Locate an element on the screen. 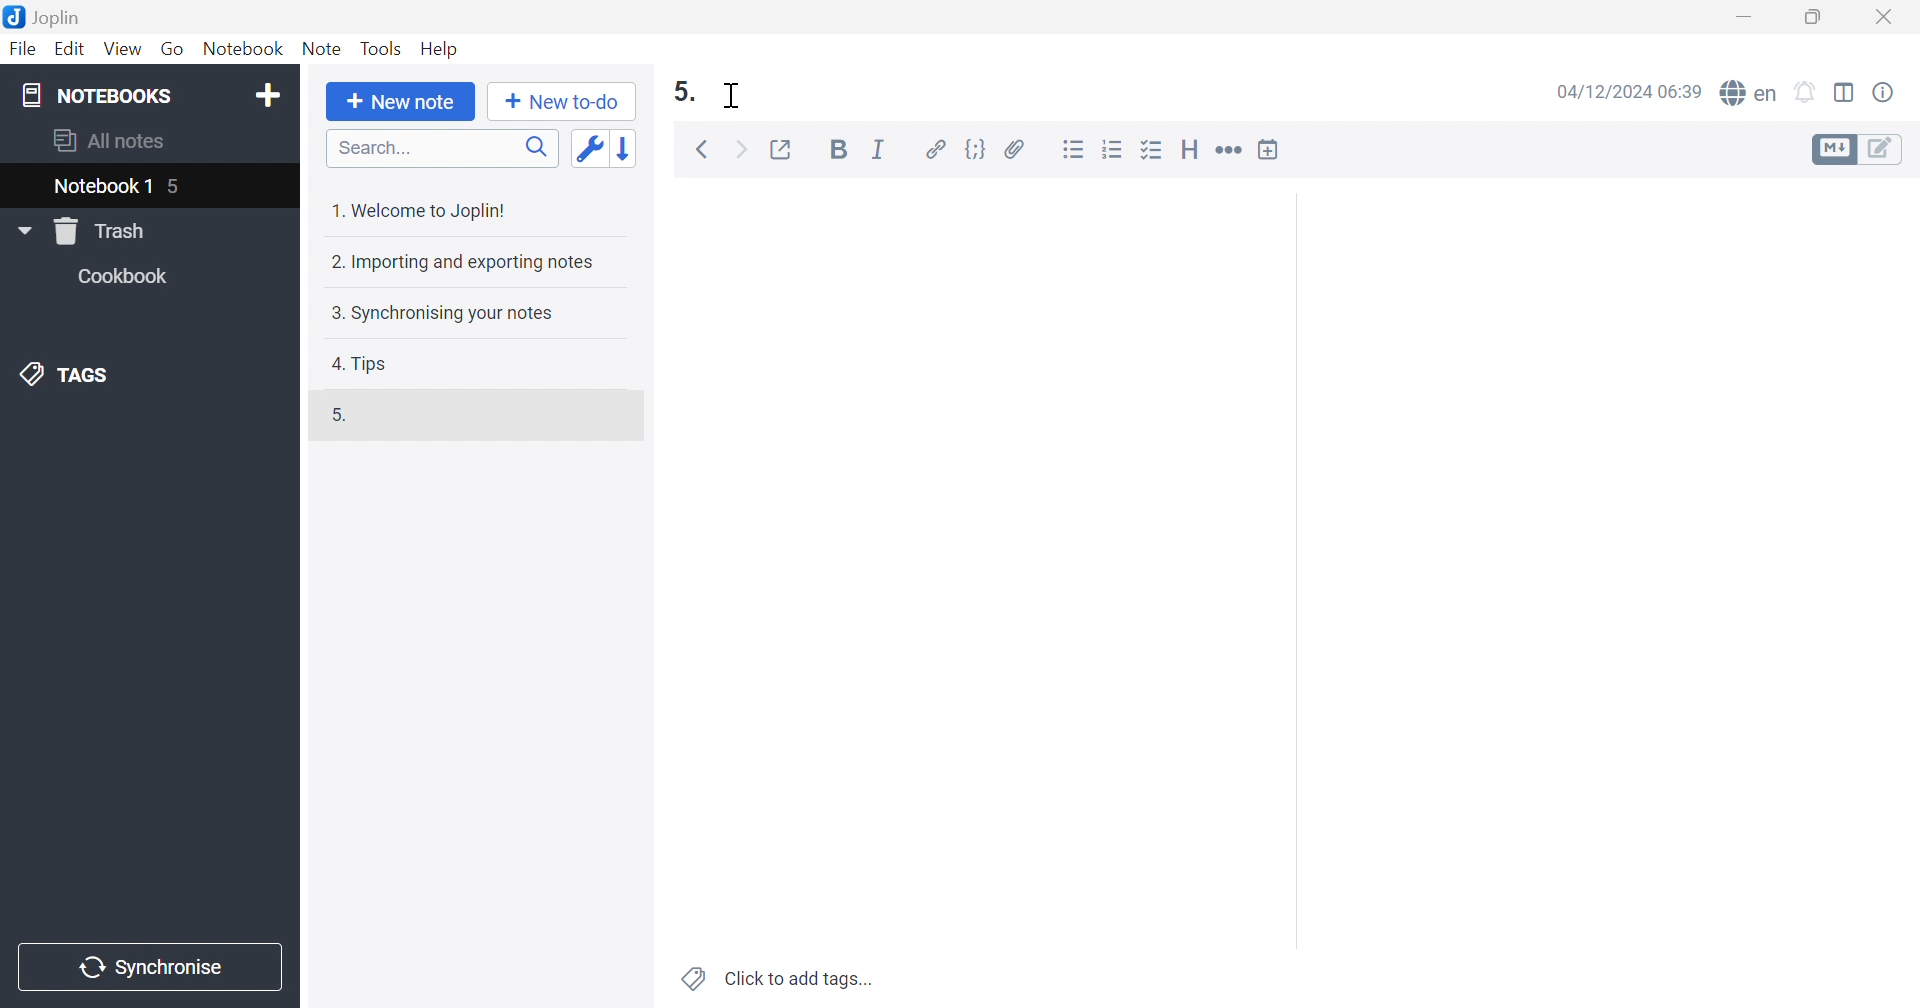 The image size is (1920, 1008). Add notebook is located at coordinates (269, 94).